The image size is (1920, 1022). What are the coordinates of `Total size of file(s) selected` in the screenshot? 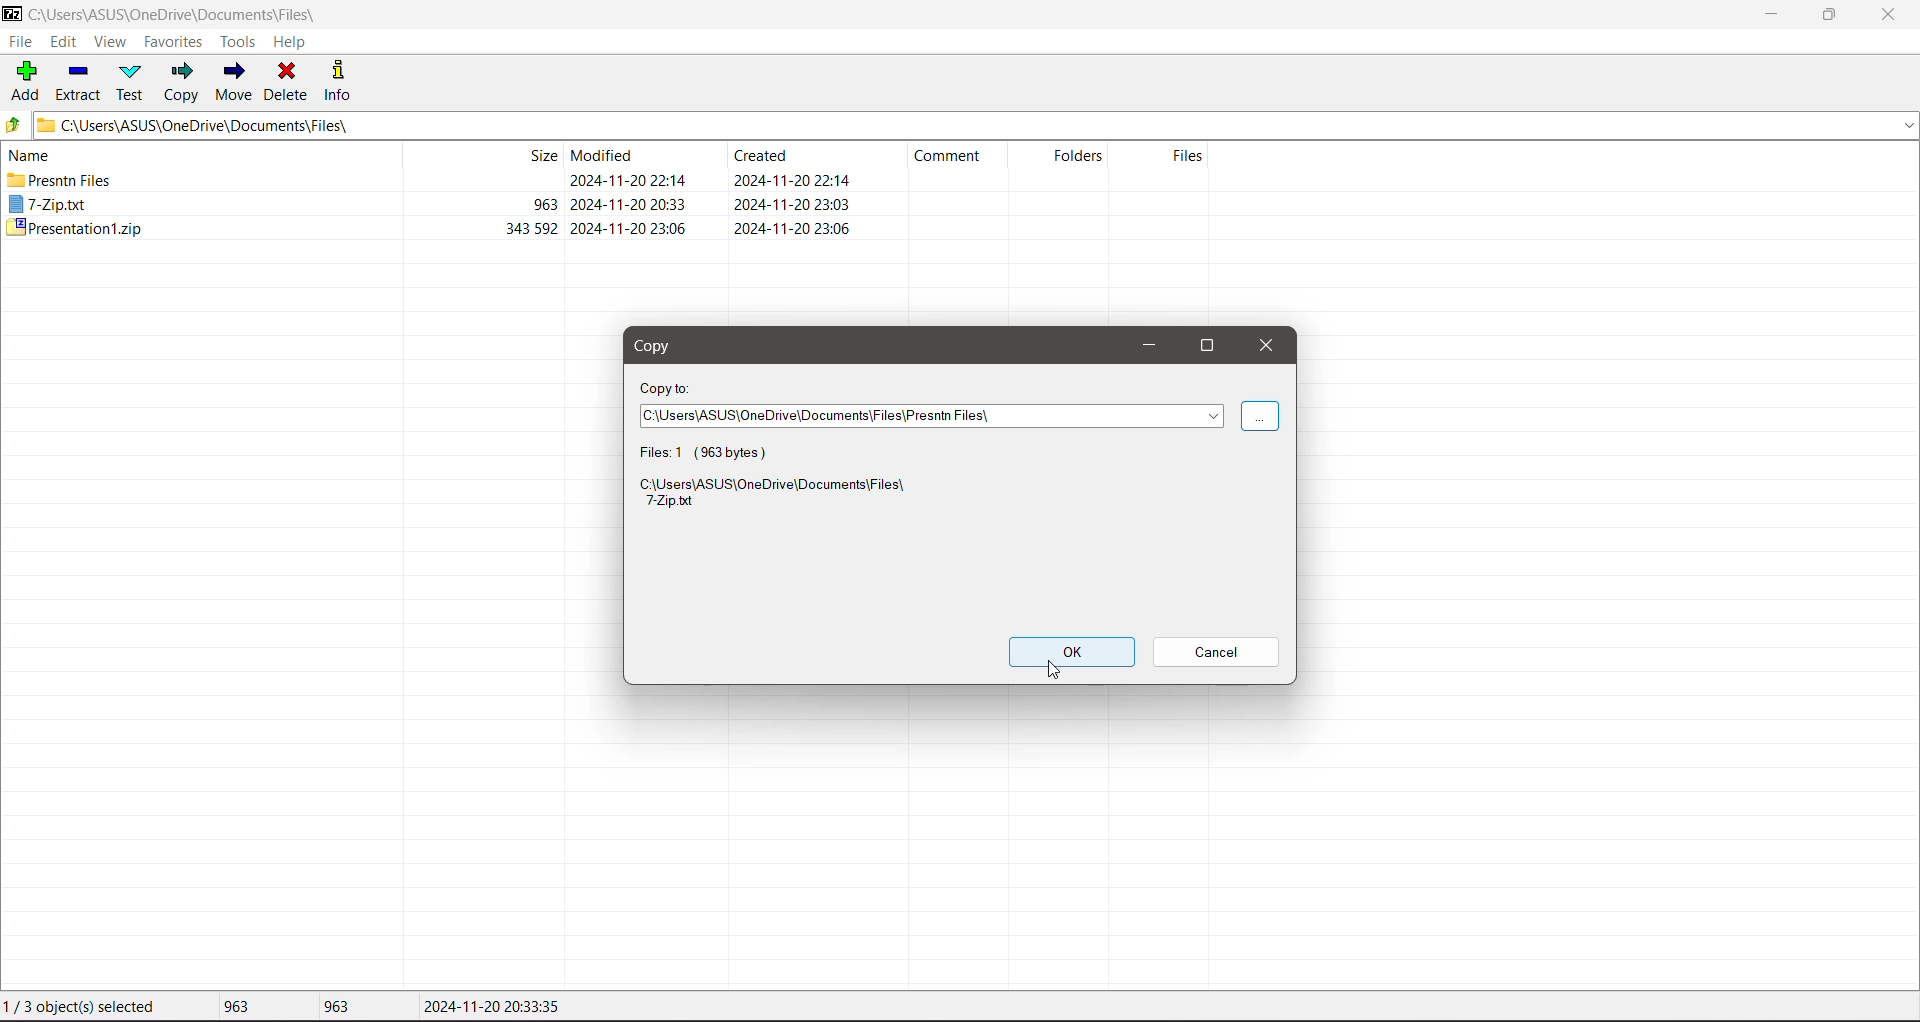 It's located at (231, 1007).